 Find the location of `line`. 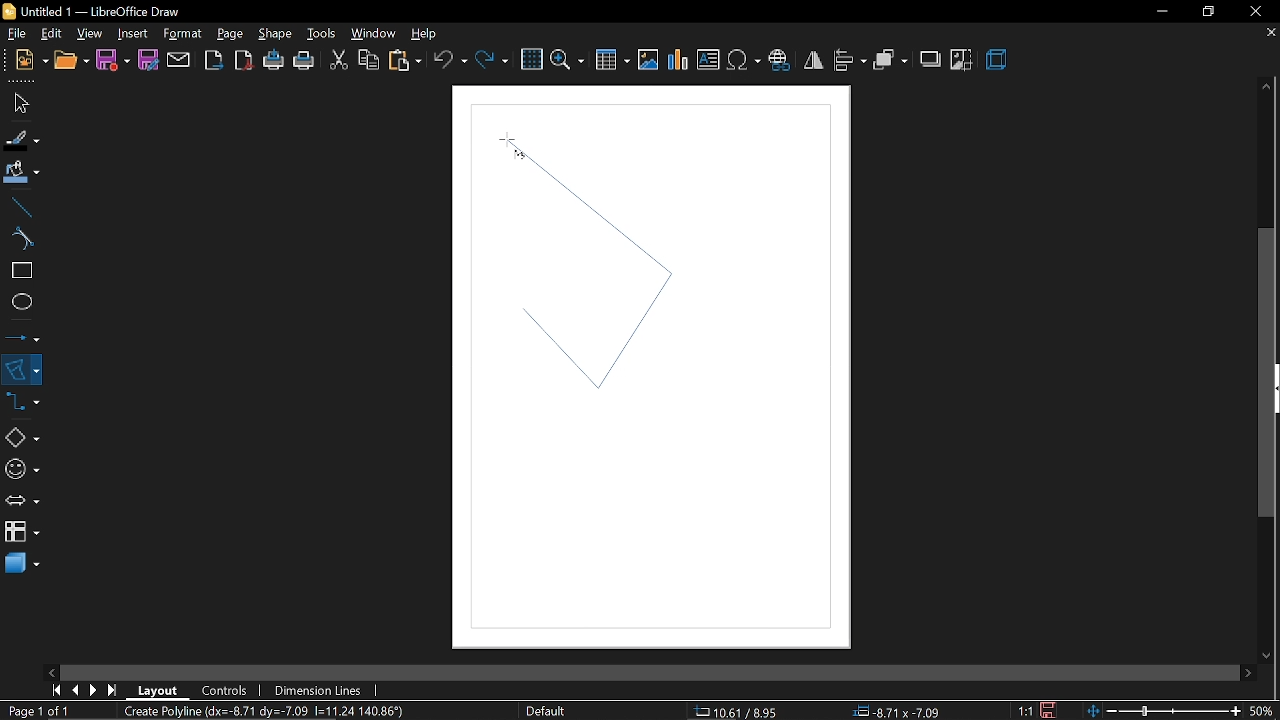

line is located at coordinates (19, 207).